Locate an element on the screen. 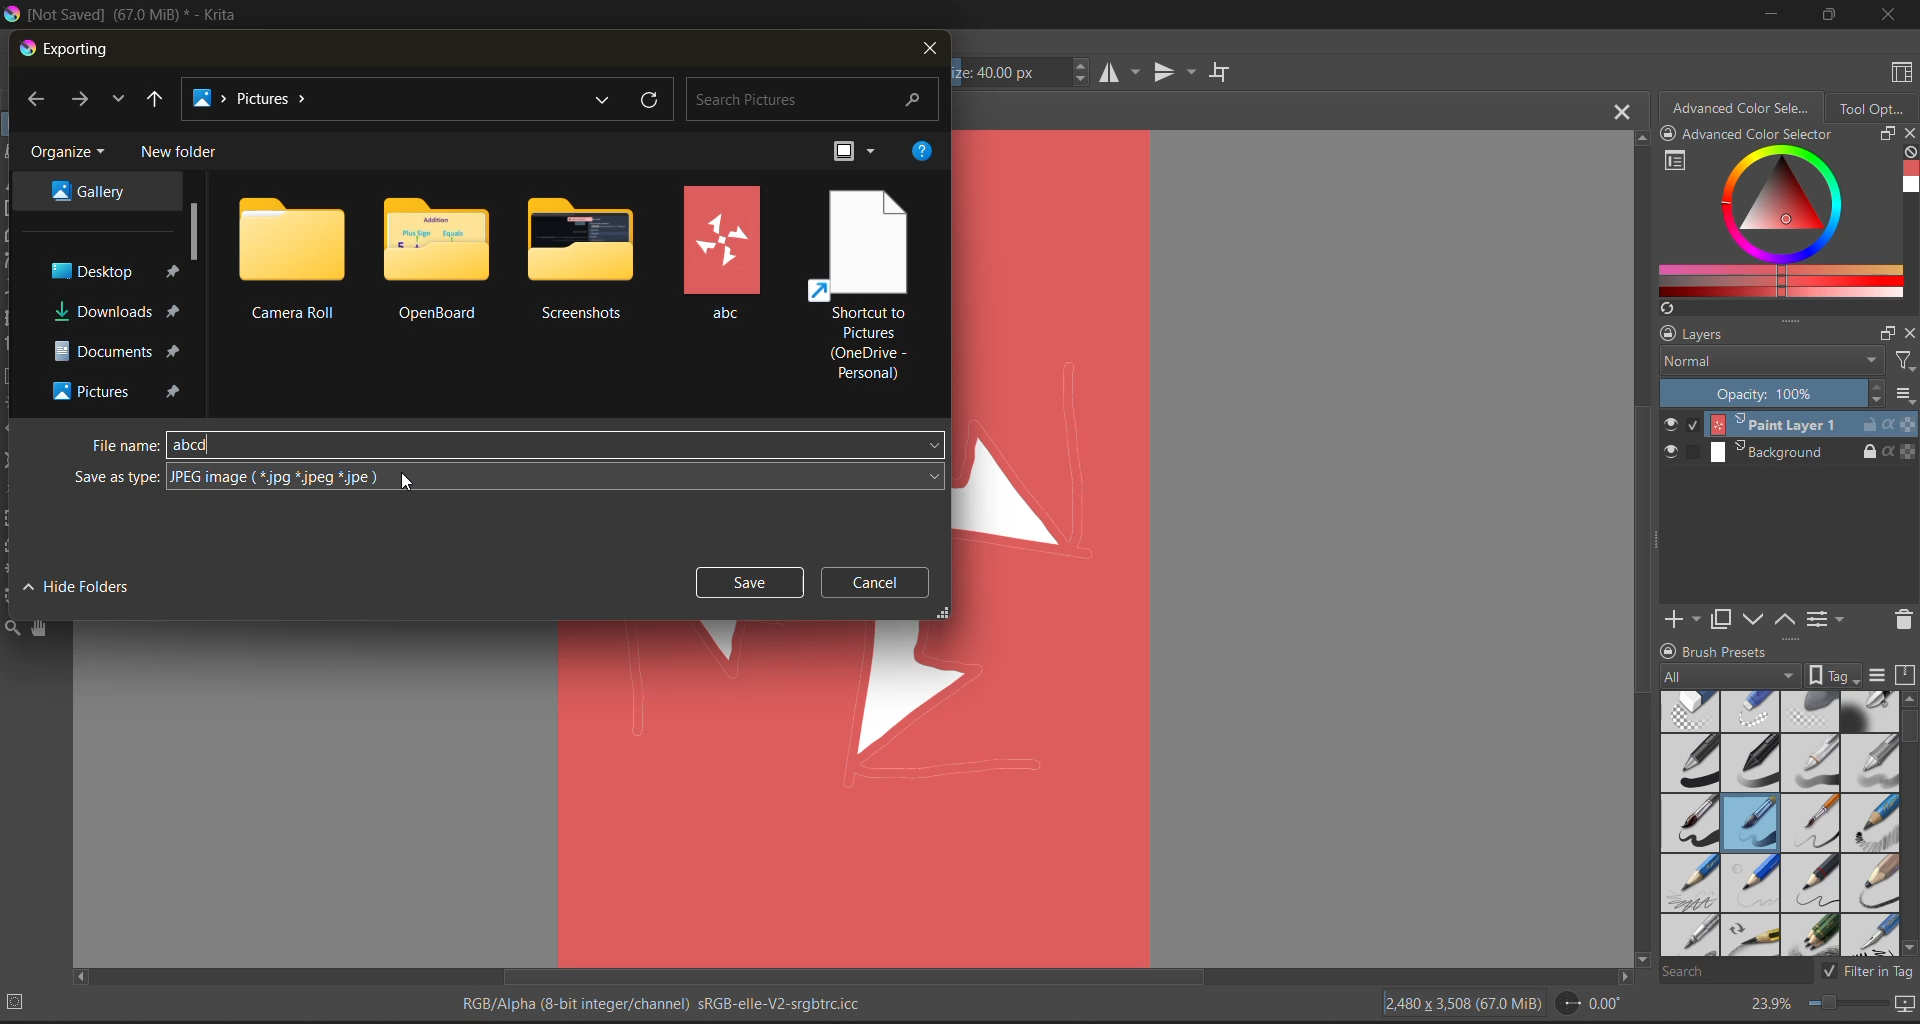 This screenshot has height=1024, width=1920. search is located at coordinates (1737, 972).